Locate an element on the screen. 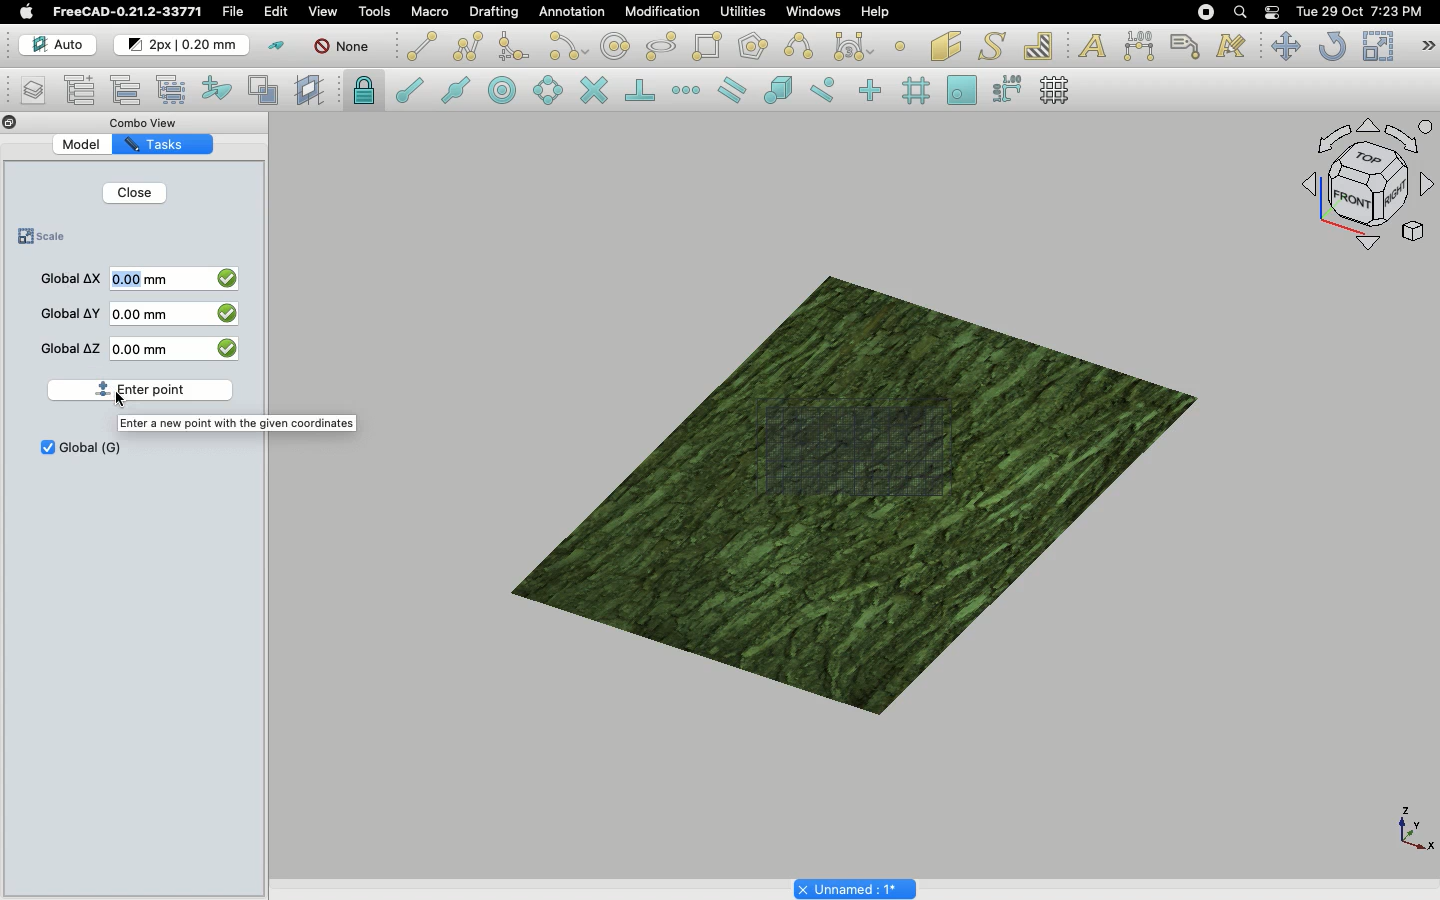 This screenshot has height=900, width=1440. File is located at coordinates (235, 12).